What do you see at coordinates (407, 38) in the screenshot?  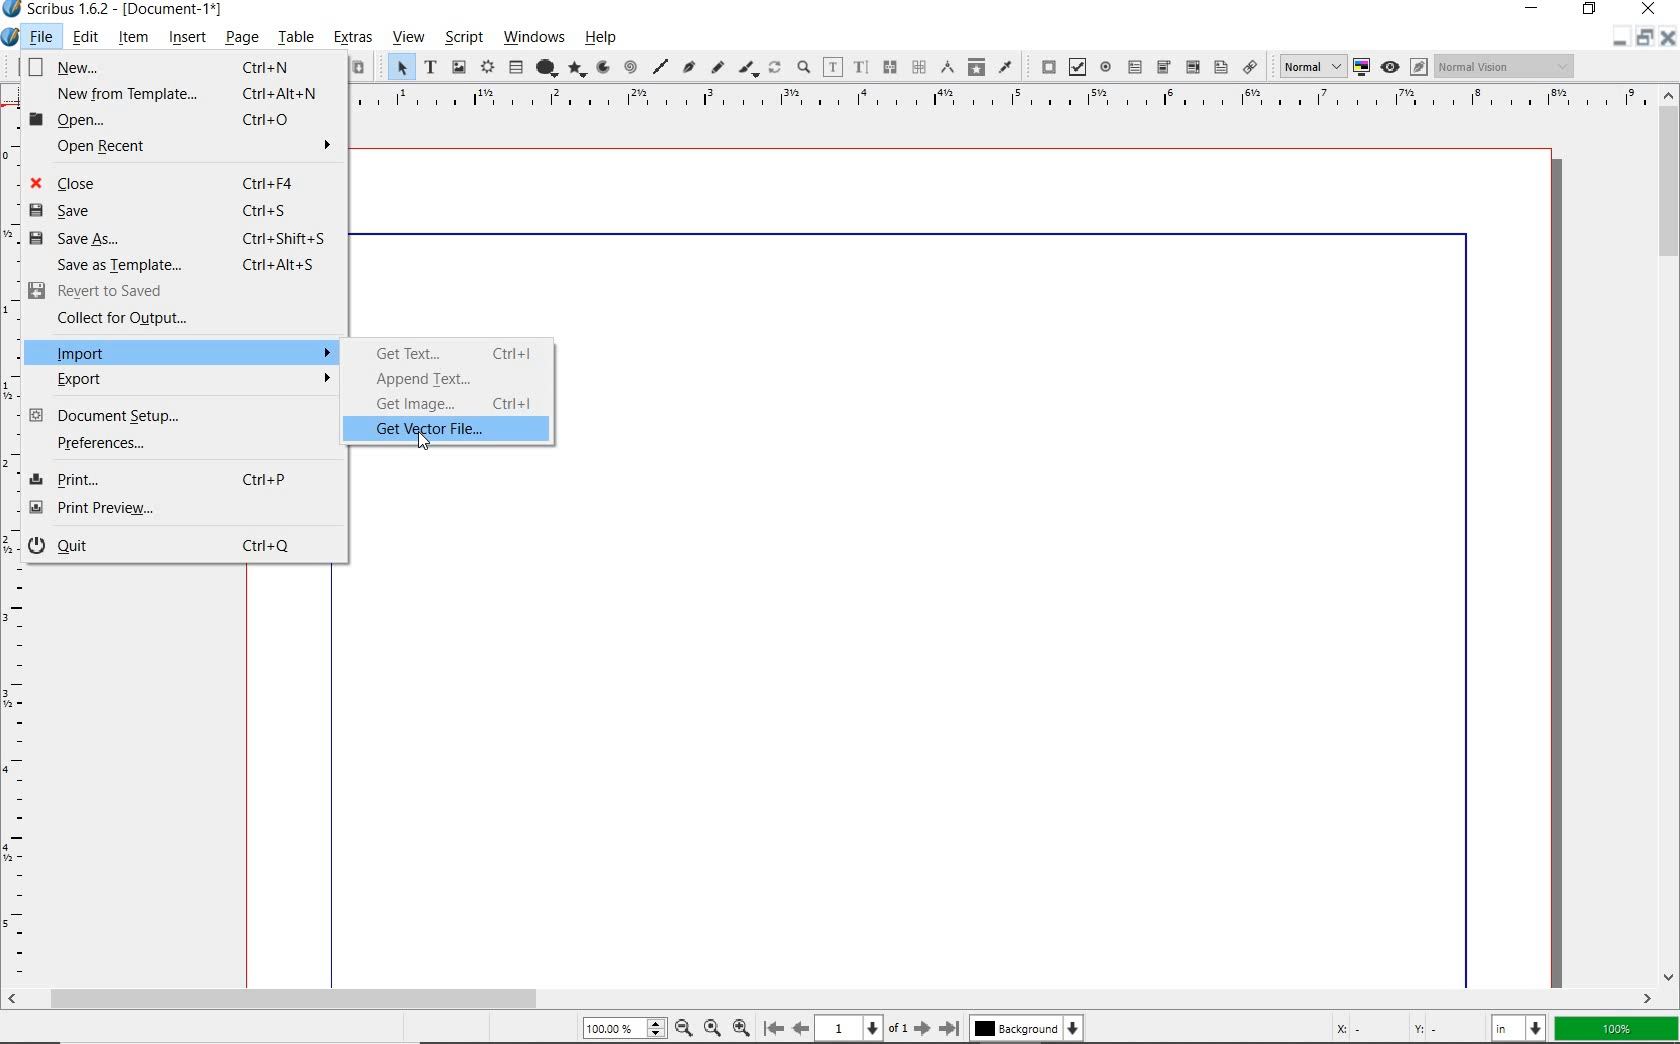 I see `view` at bounding box center [407, 38].